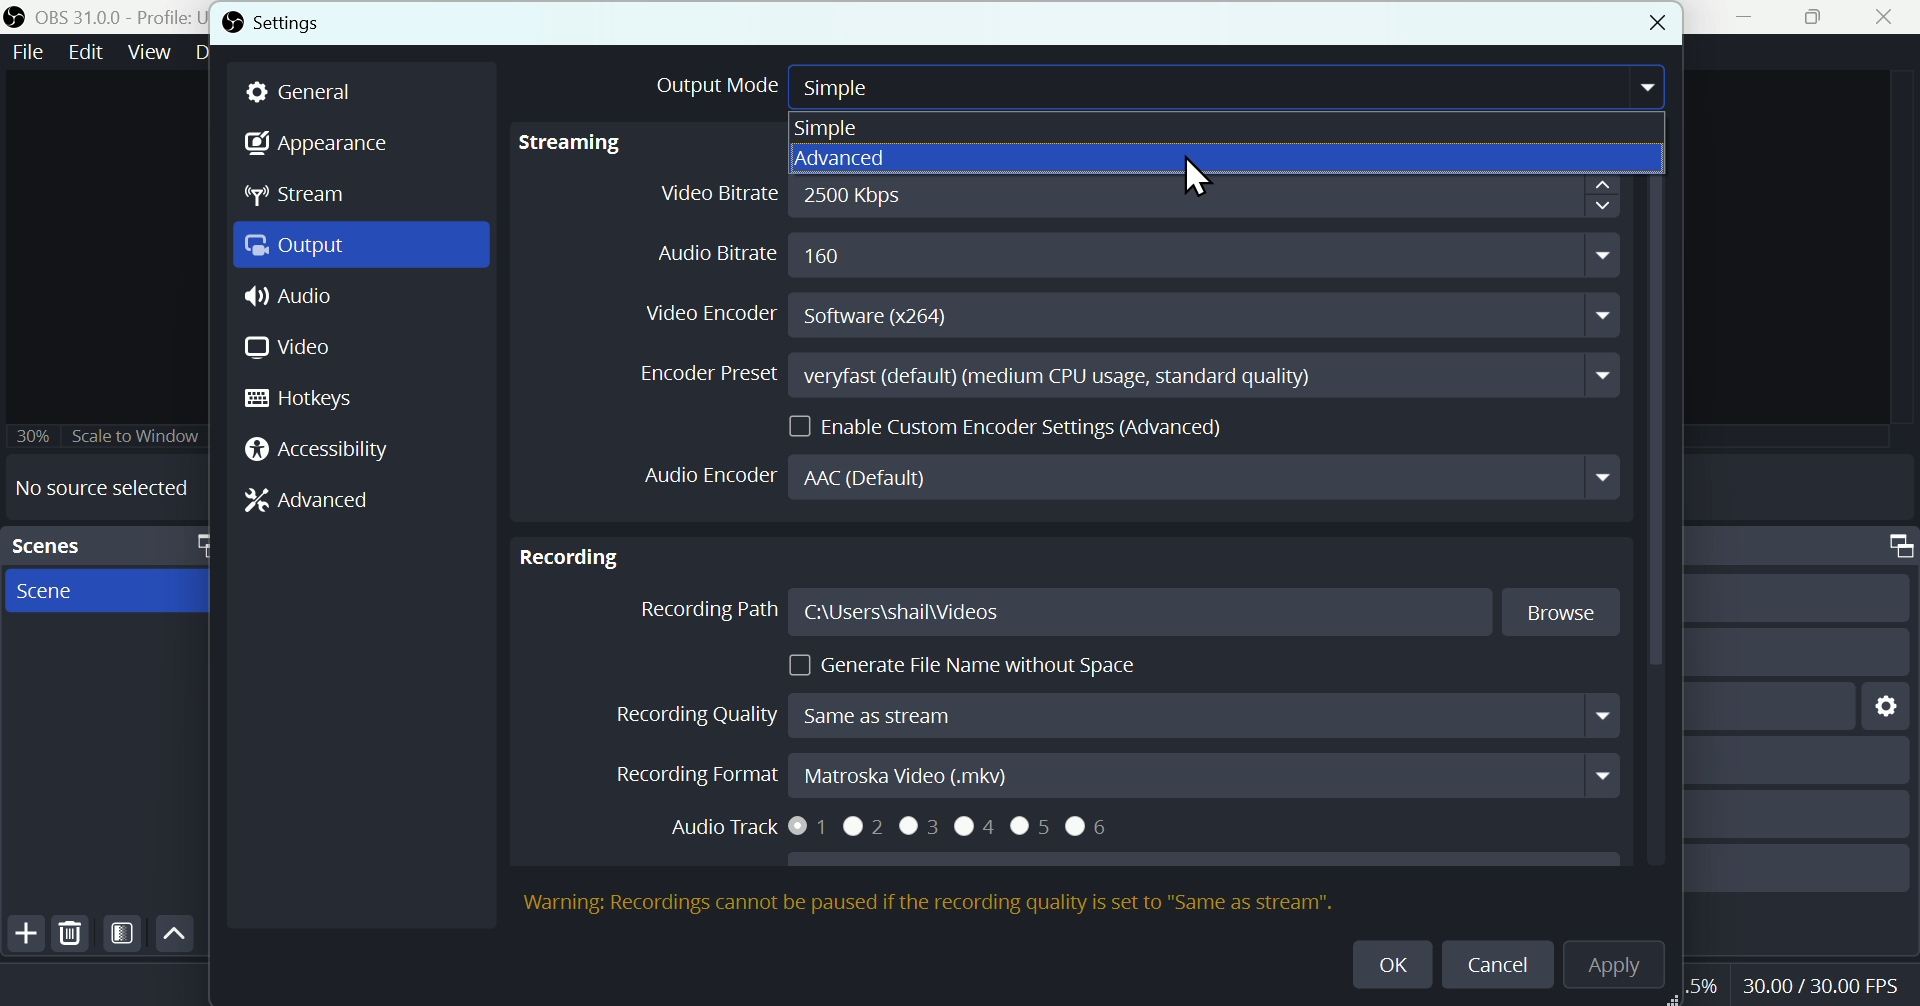 The height and width of the screenshot is (1006, 1920). I want to click on cursor on Advanced, so click(1198, 177).